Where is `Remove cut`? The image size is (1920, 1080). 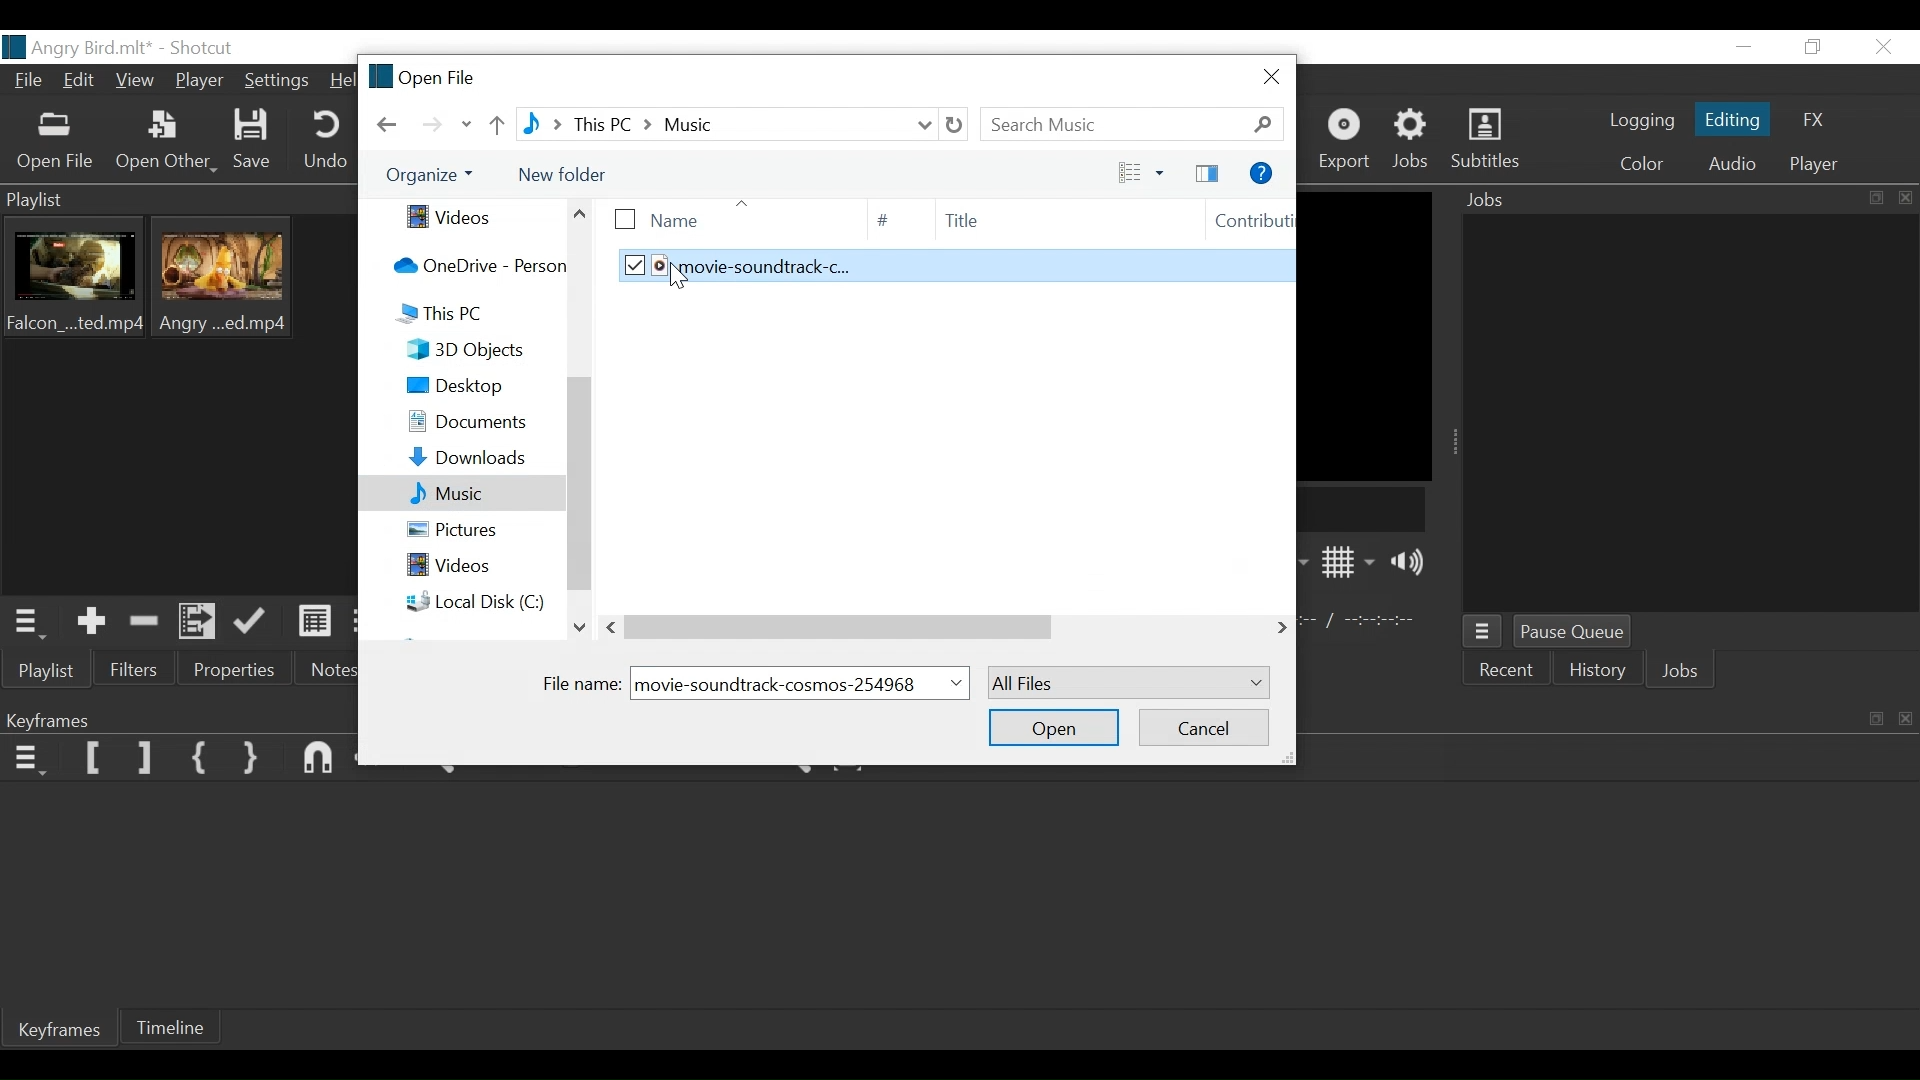
Remove cut is located at coordinates (148, 621).